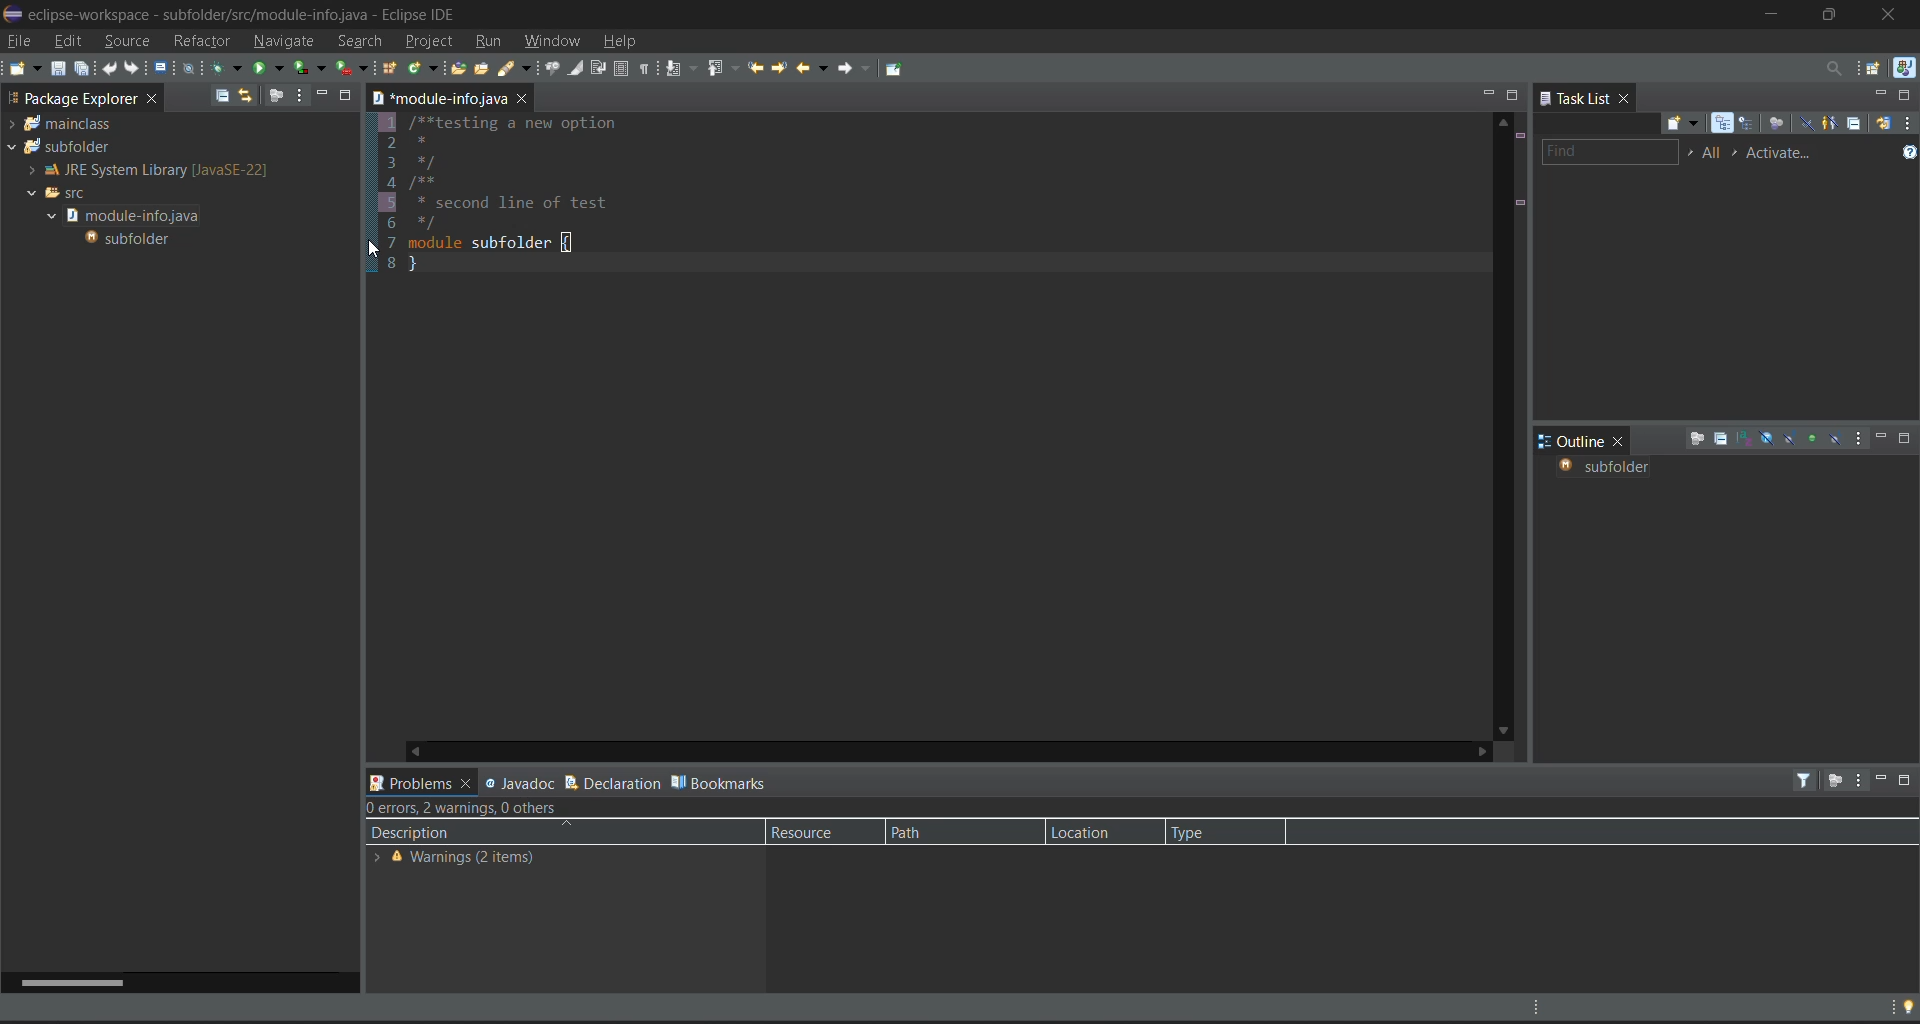  I want to click on redo, so click(133, 68).